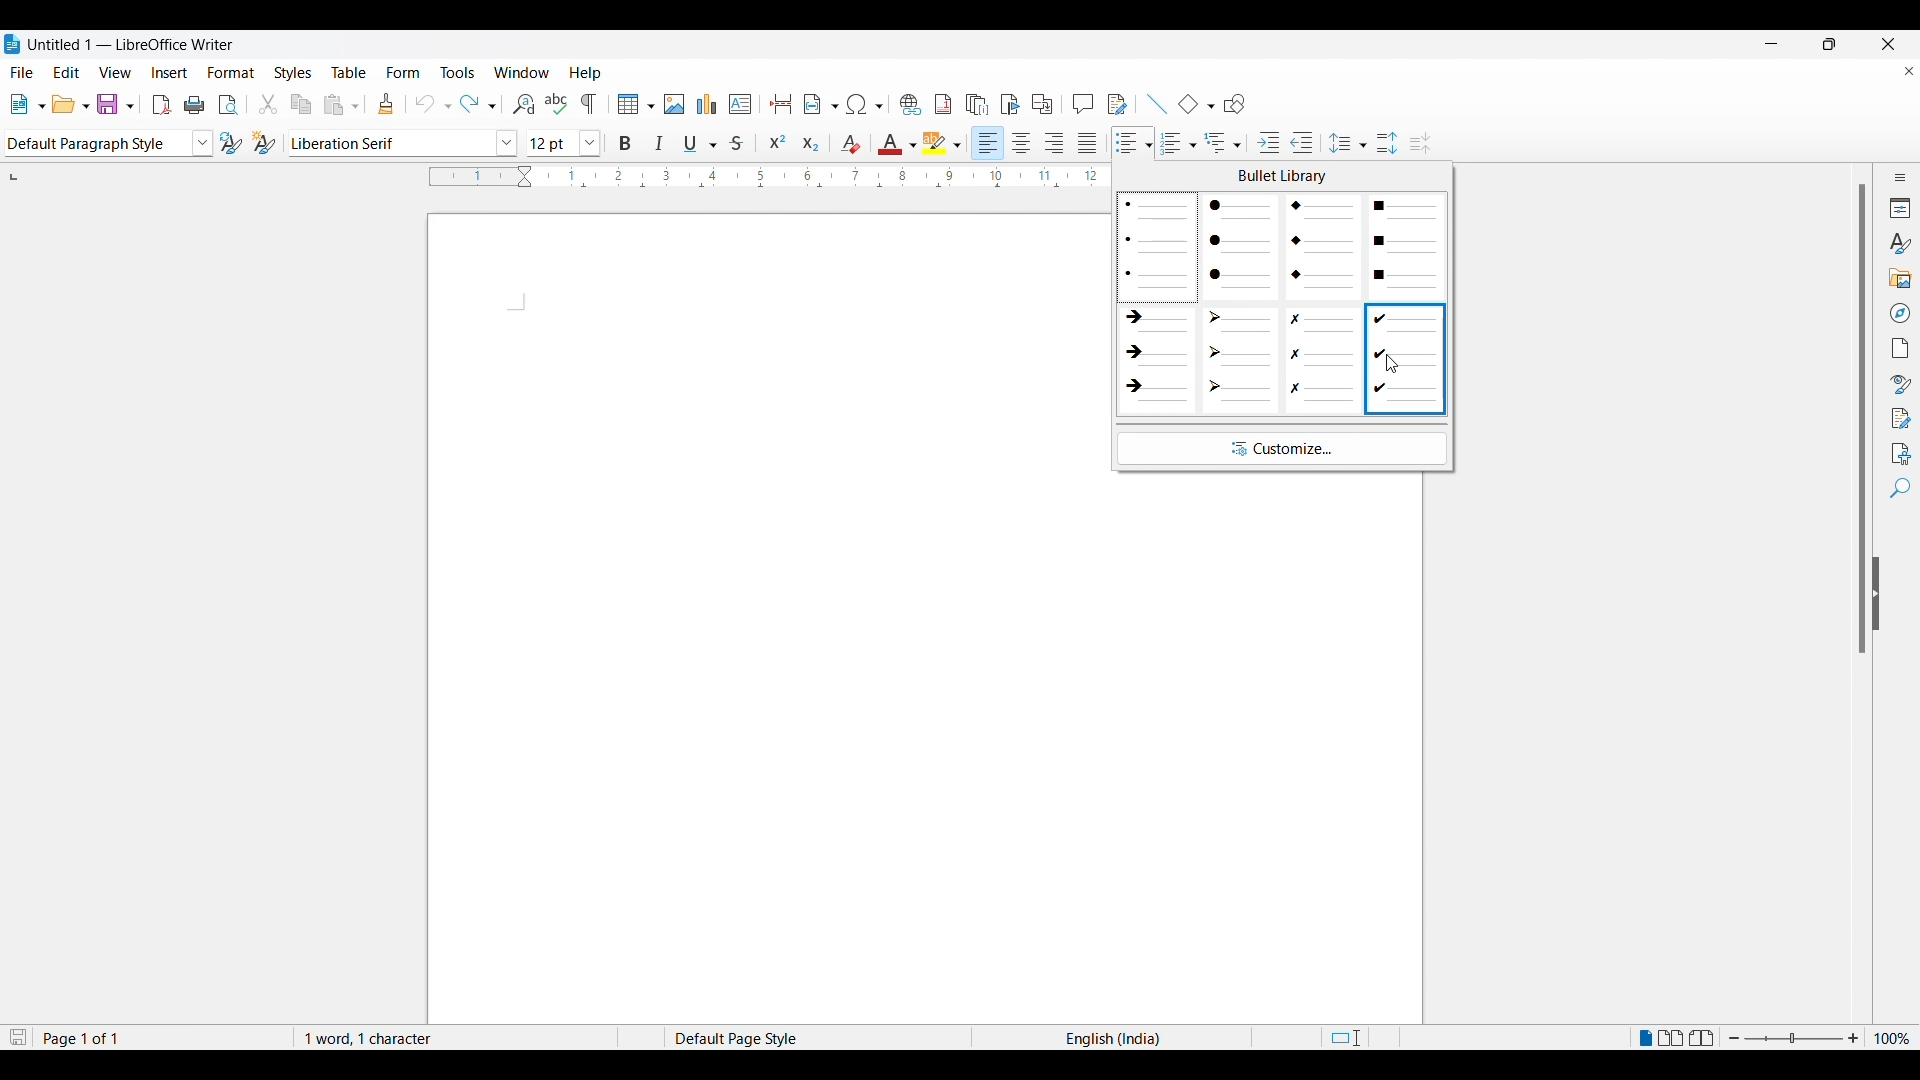 This screenshot has width=1920, height=1080. I want to click on Format, so click(230, 70).